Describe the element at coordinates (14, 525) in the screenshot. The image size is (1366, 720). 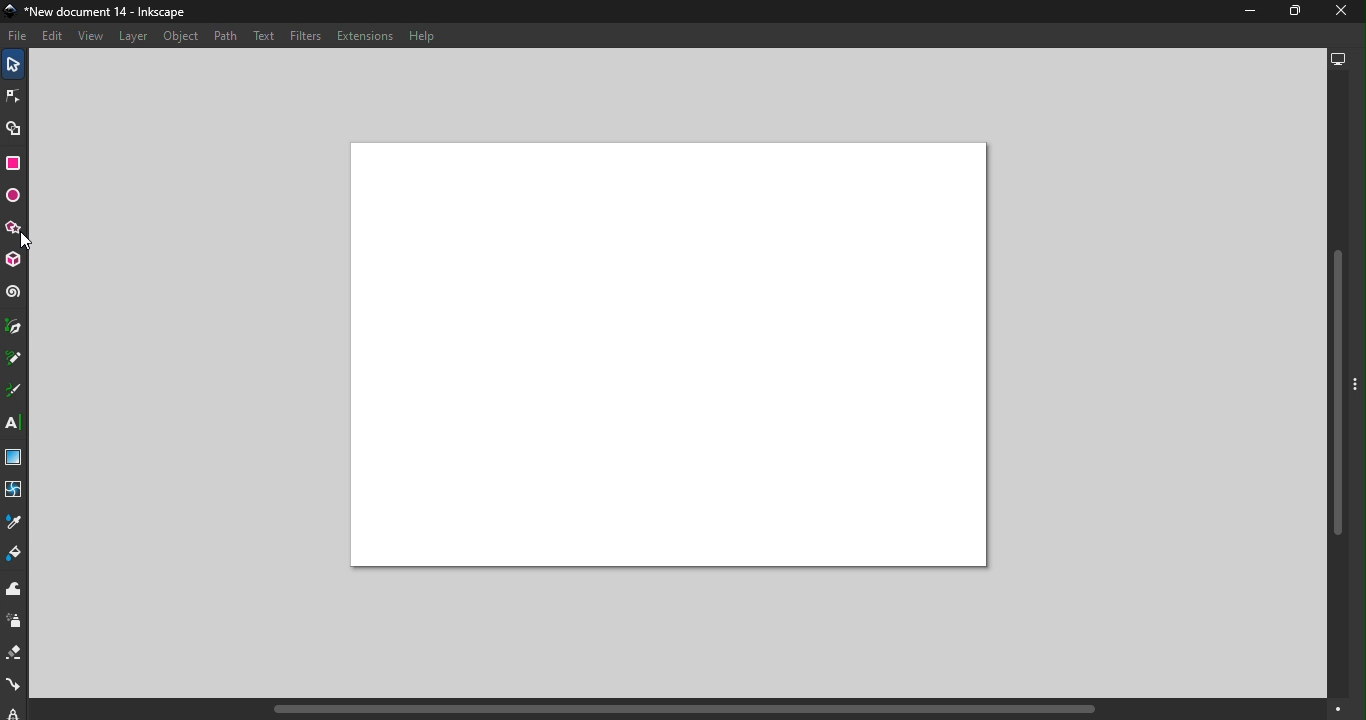
I see `Dropper tool` at that location.